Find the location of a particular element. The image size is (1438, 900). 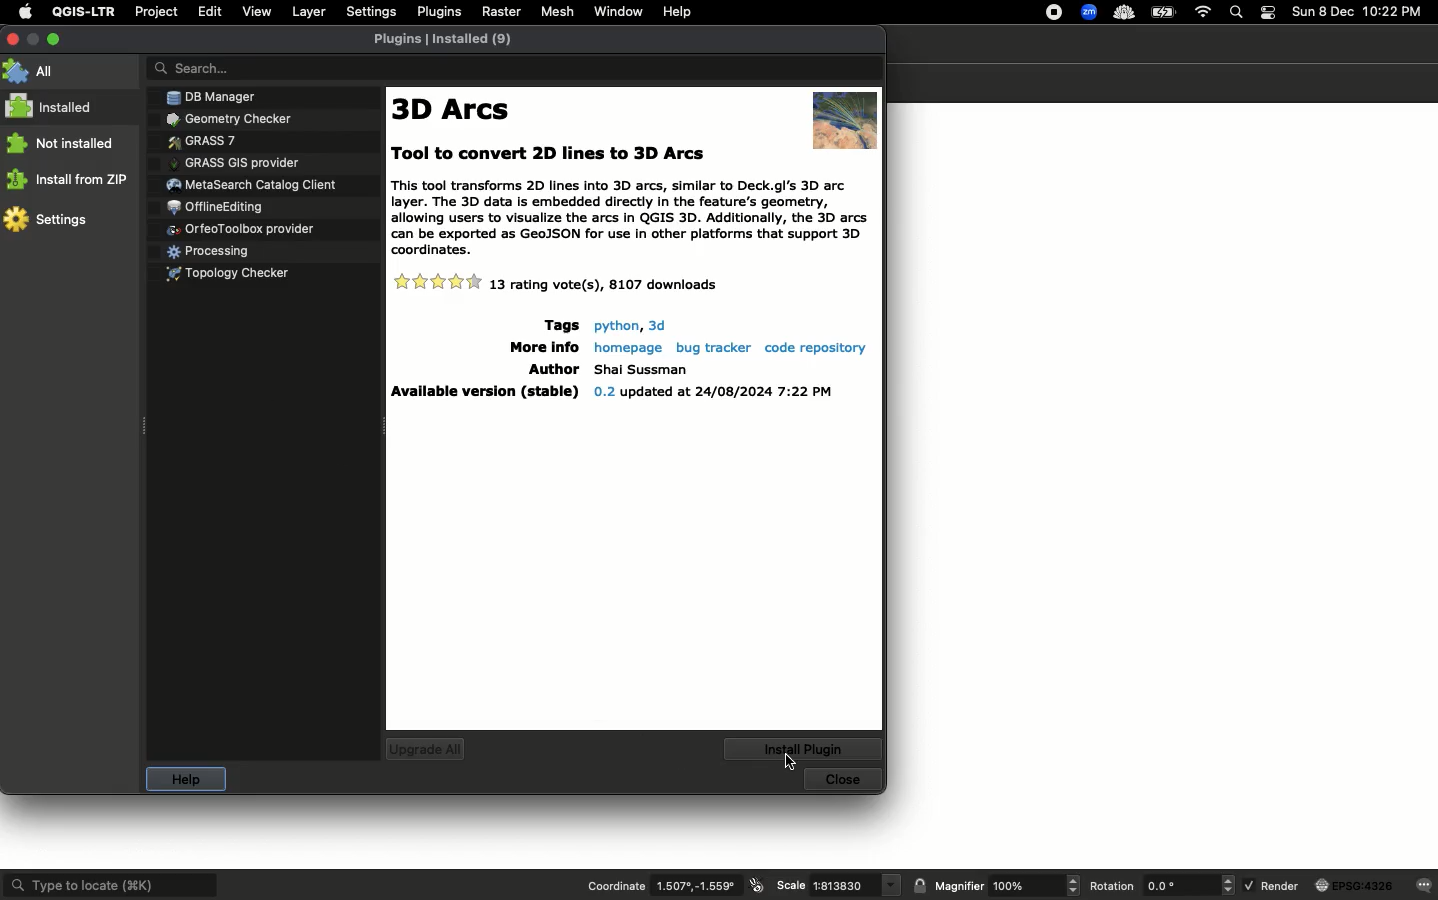

Extension is located at coordinates (1122, 12).